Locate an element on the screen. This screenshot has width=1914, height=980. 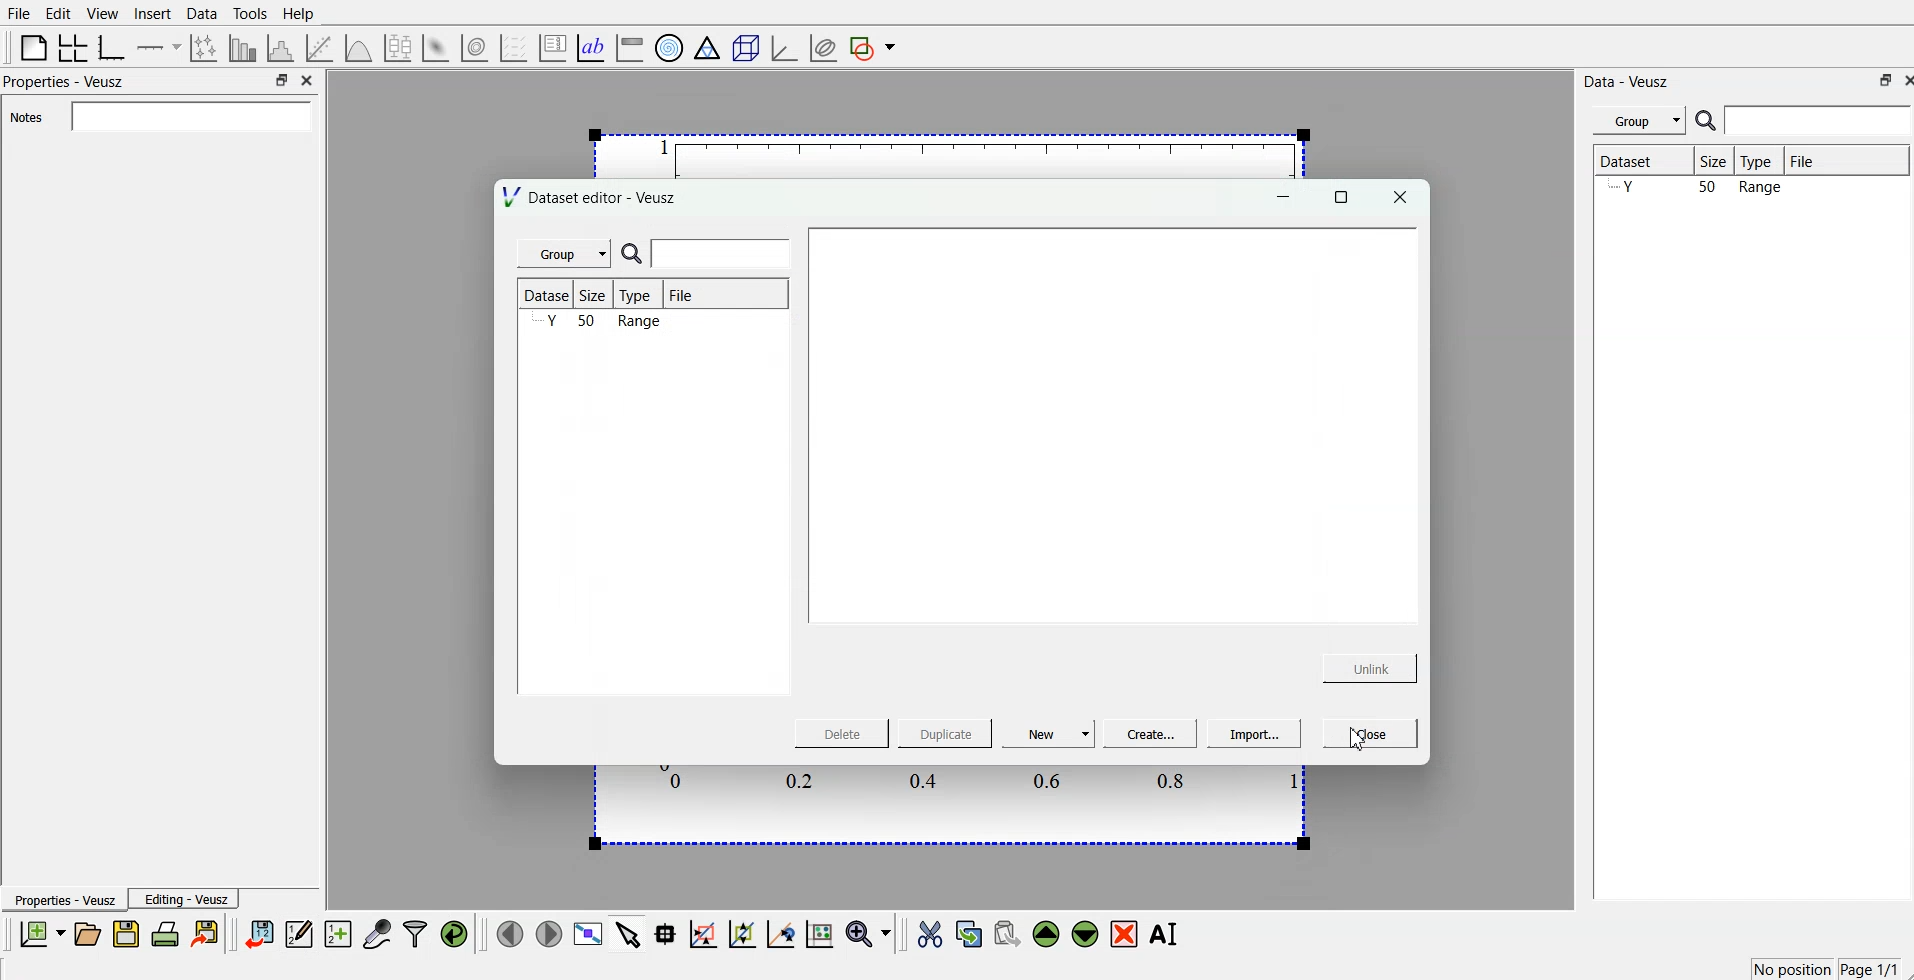
remove the selected widgets is located at coordinates (1125, 935).